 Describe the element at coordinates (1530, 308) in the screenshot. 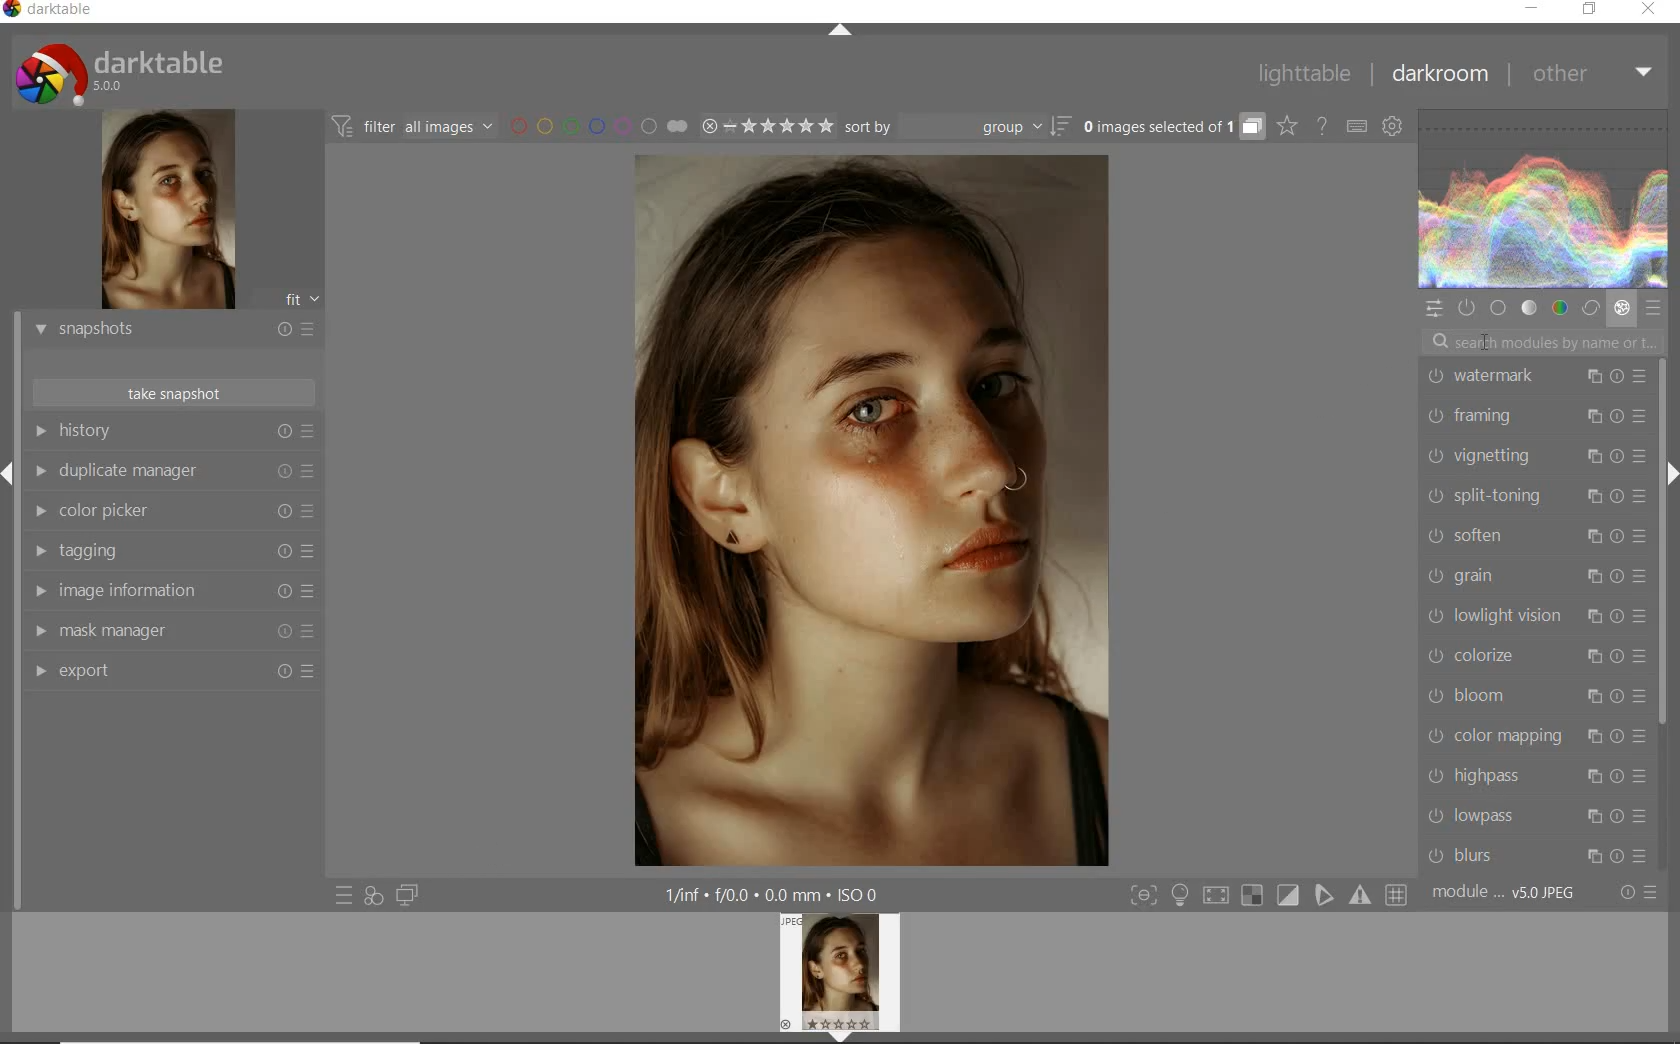

I see `tone` at that location.